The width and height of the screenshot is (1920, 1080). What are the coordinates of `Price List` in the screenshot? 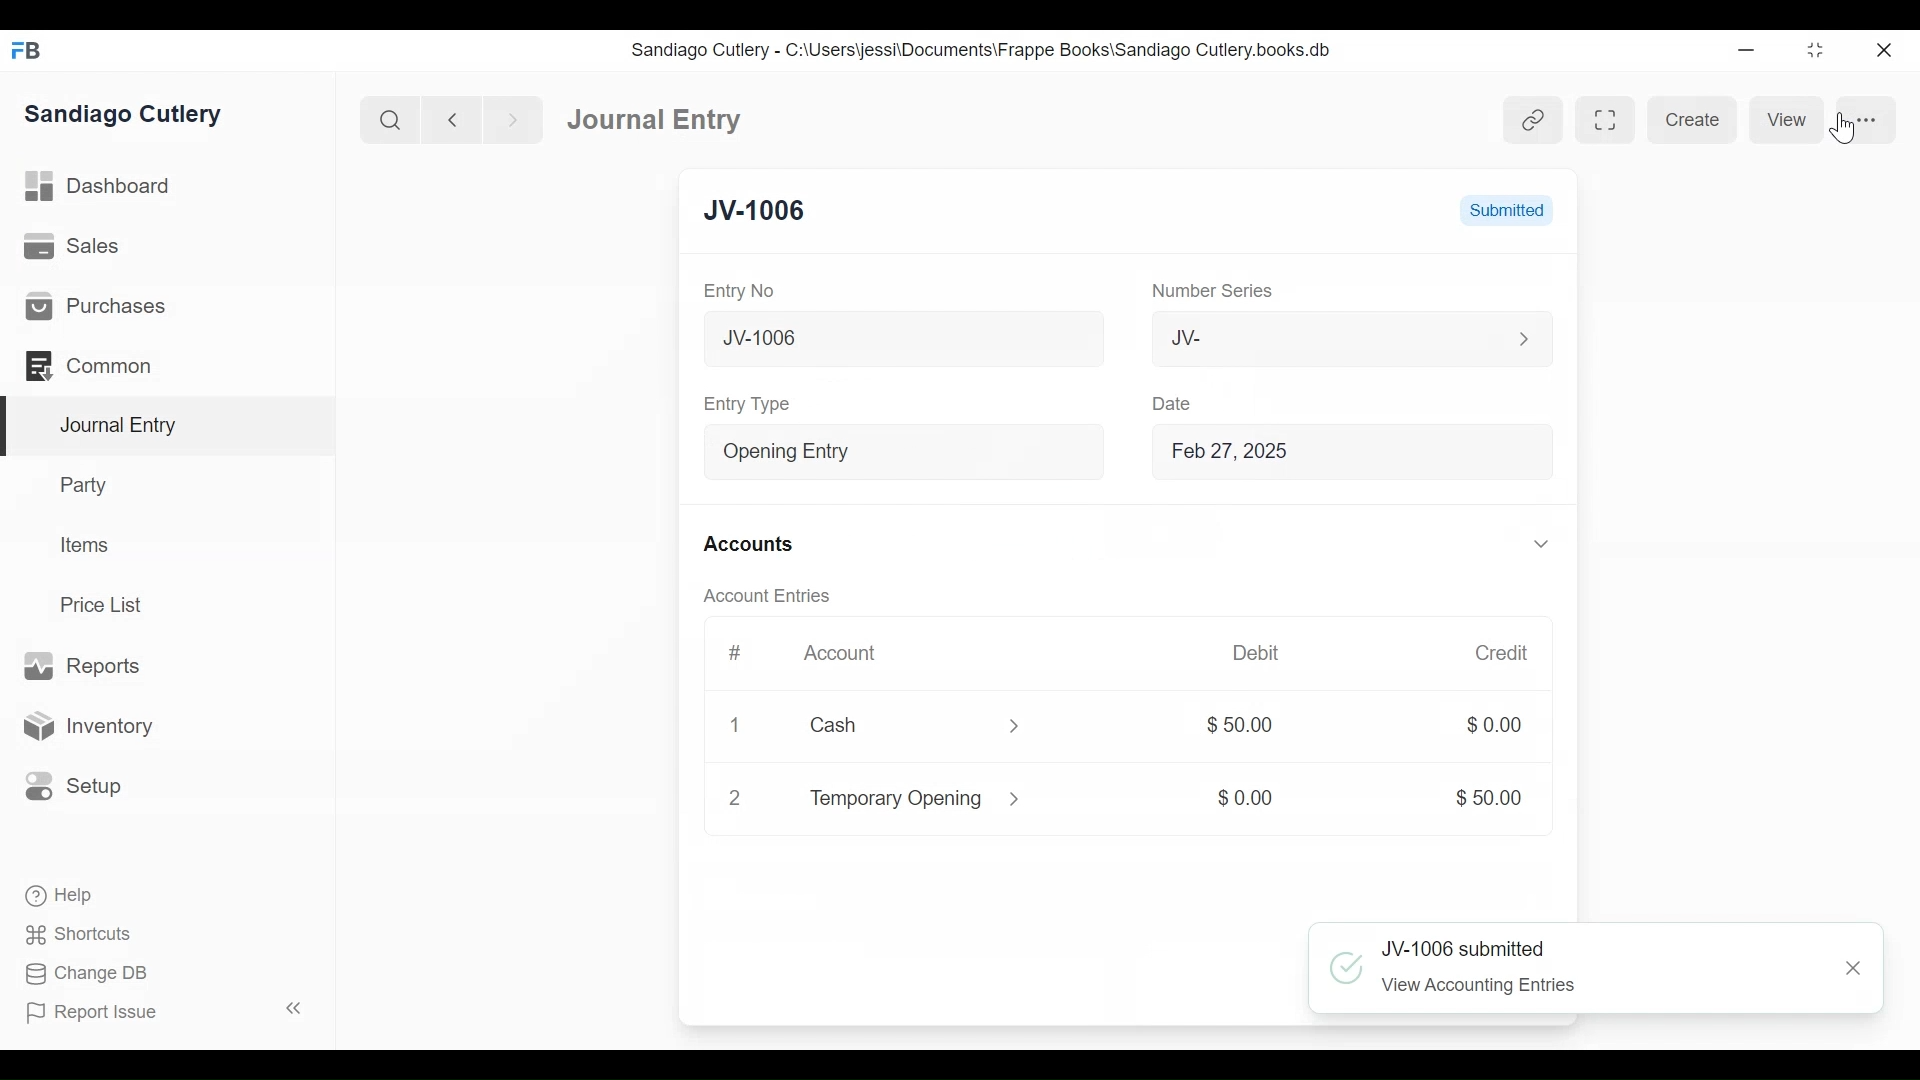 It's located at (105, 604).